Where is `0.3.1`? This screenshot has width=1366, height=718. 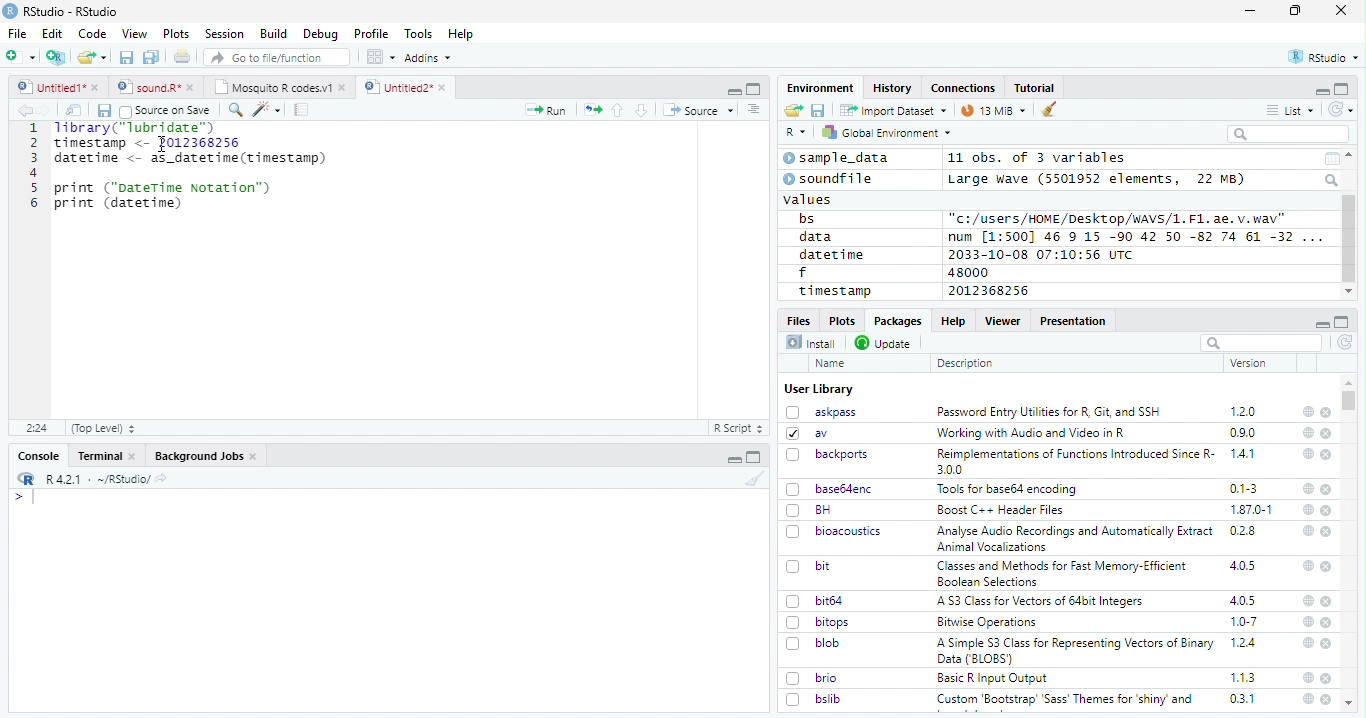 0.3.1 is located at coordinates (1242, 698).